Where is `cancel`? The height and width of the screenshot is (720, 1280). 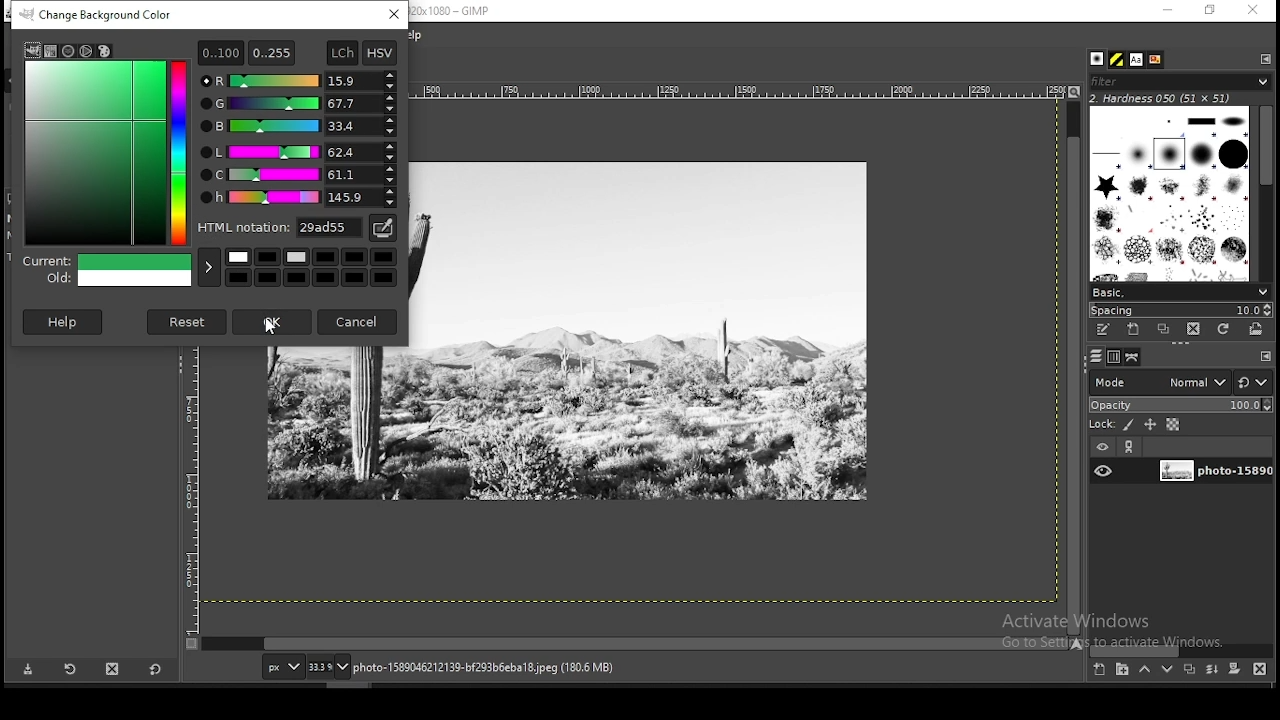
cancel is located at coordinates (359, 320).